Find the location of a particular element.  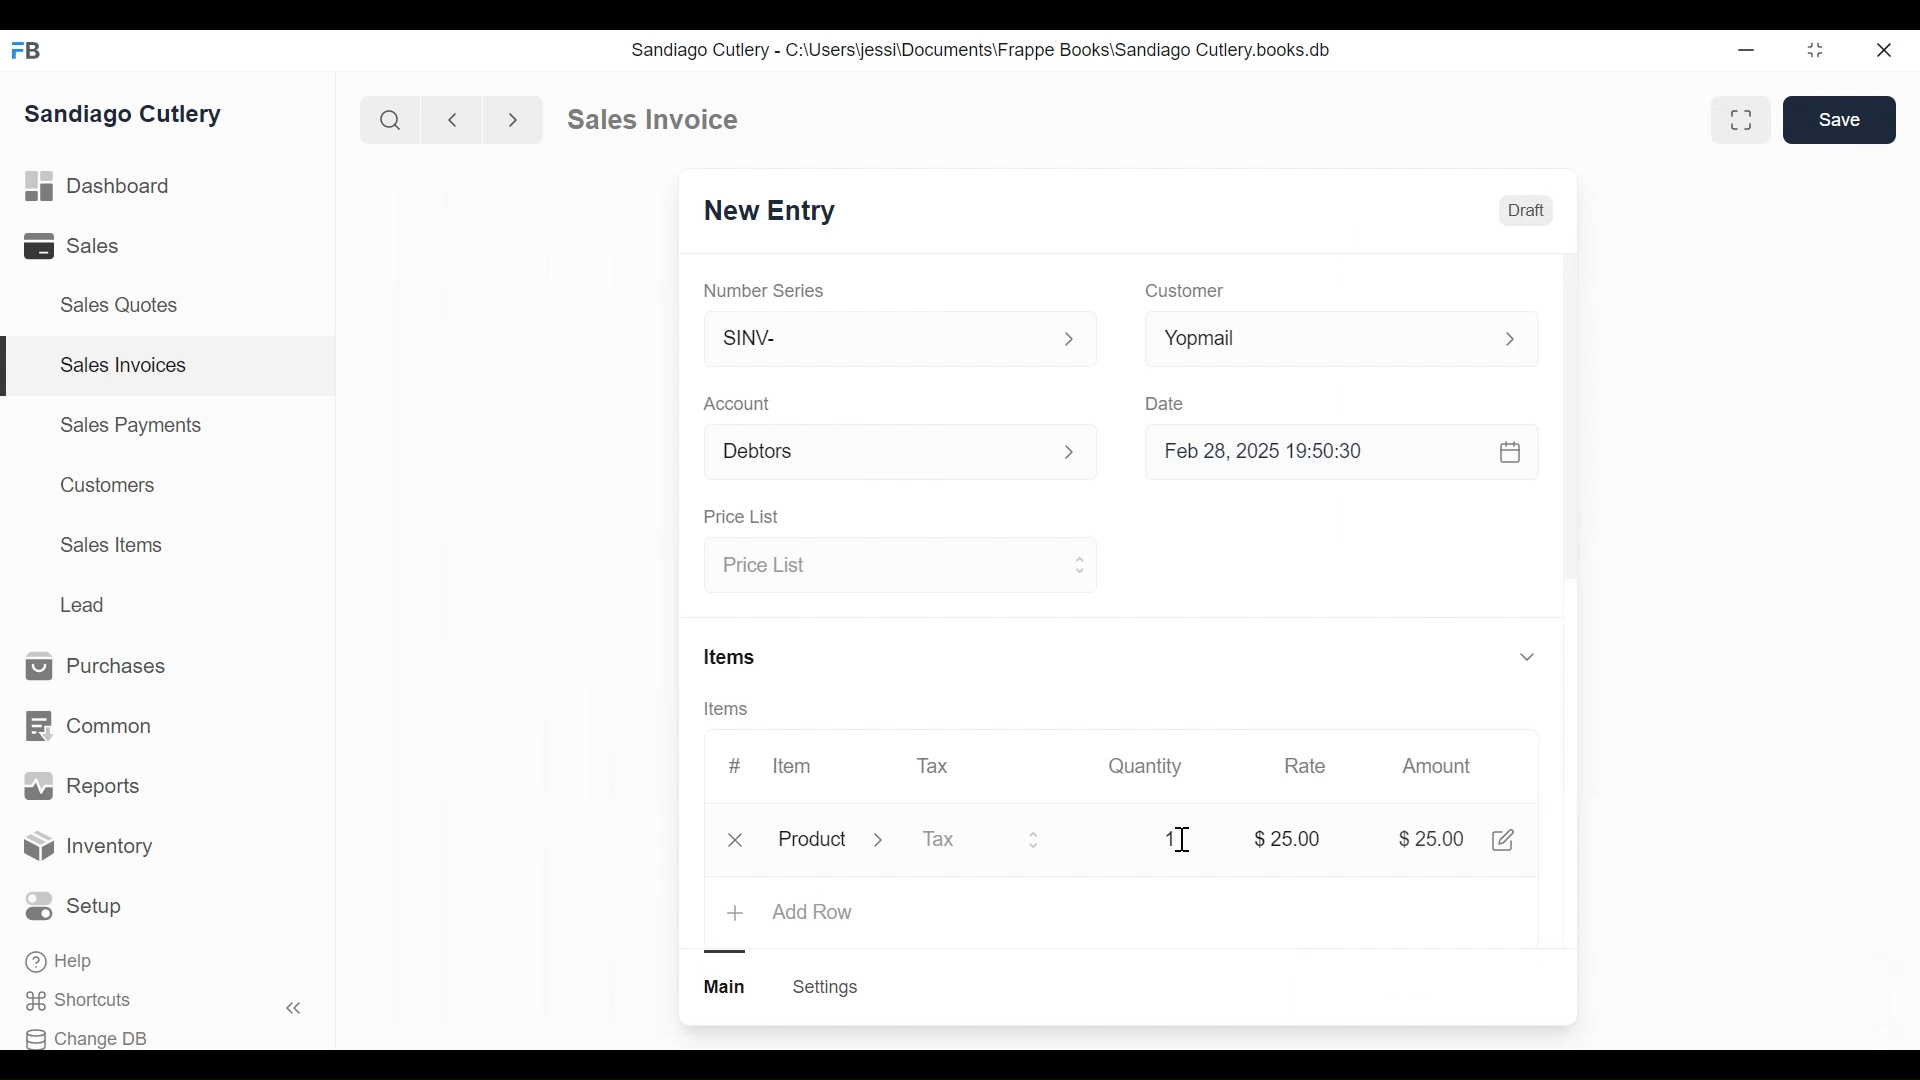

$25.00 is located at coordinates (1434, 839).